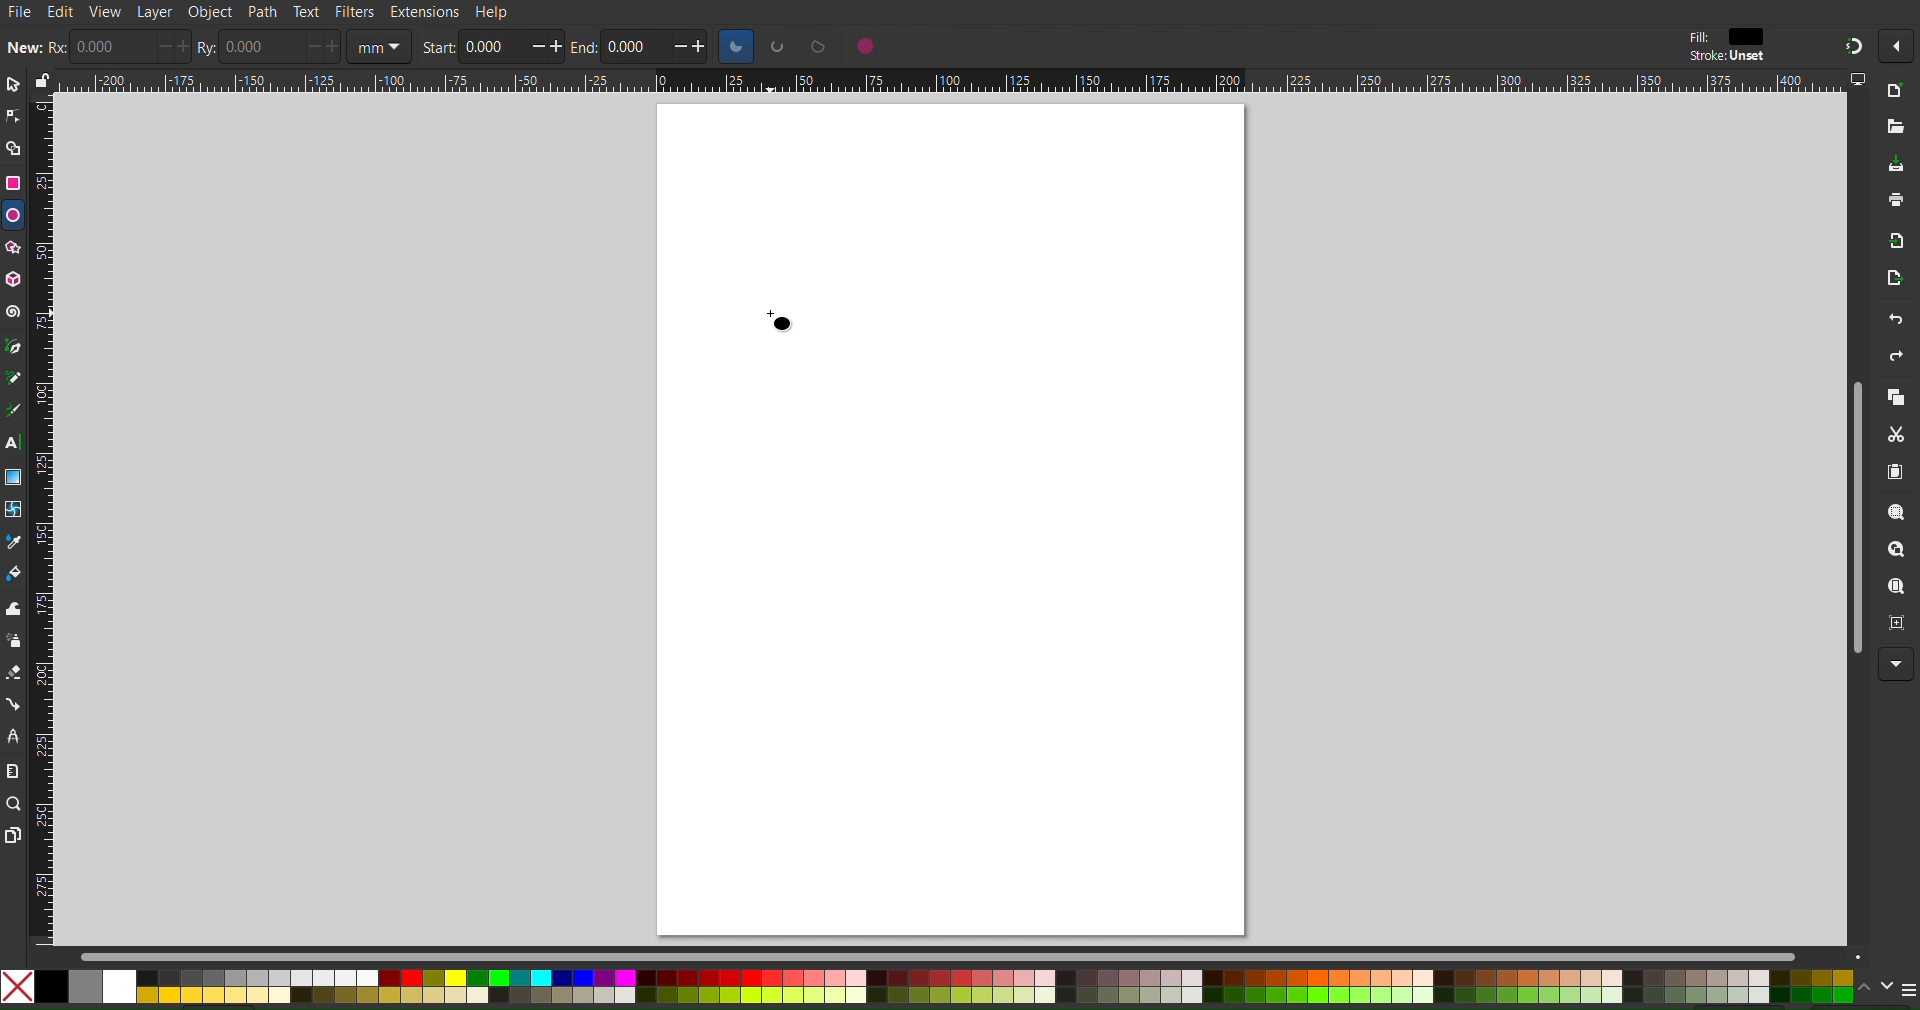 Image resolution: width=1920 pixels, height=1010 pixels. What do you see at coordinates (14, 84) in the screenshot?
I see `Select` at bounding box center [14, 84].